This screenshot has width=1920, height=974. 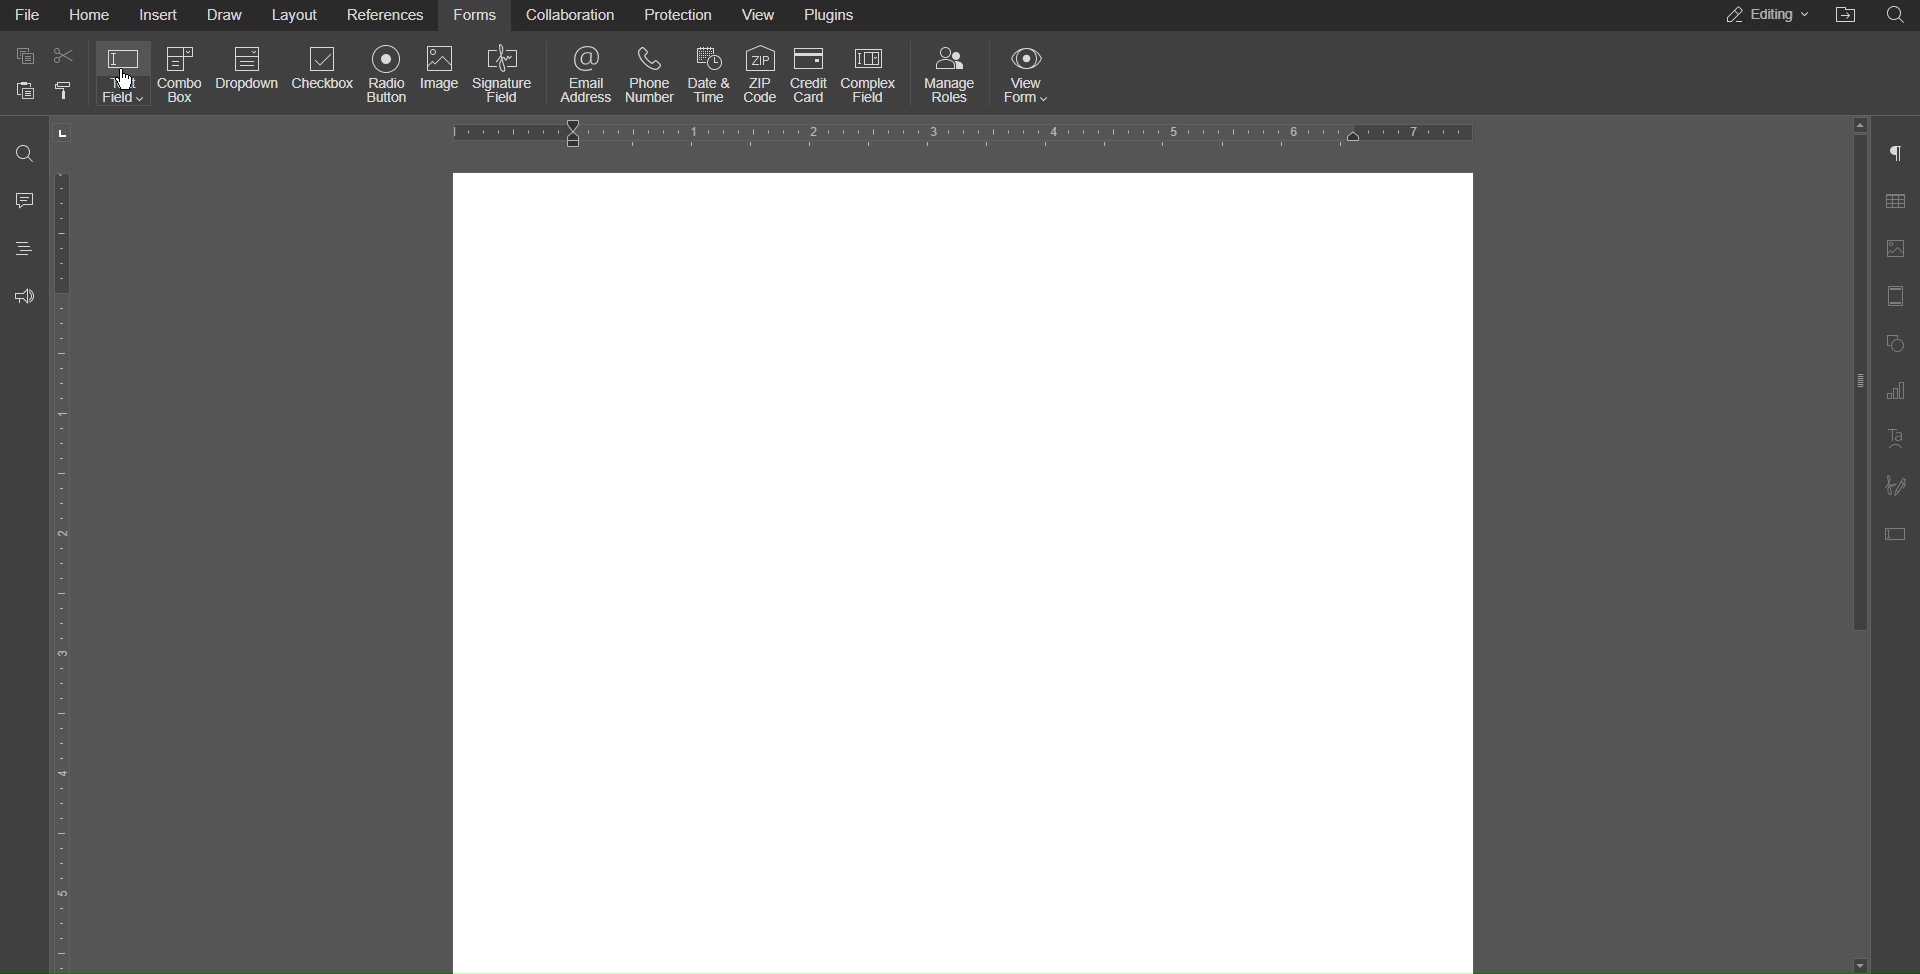 I want to click on Paragraph Settings, so click(x=1900, y=152).